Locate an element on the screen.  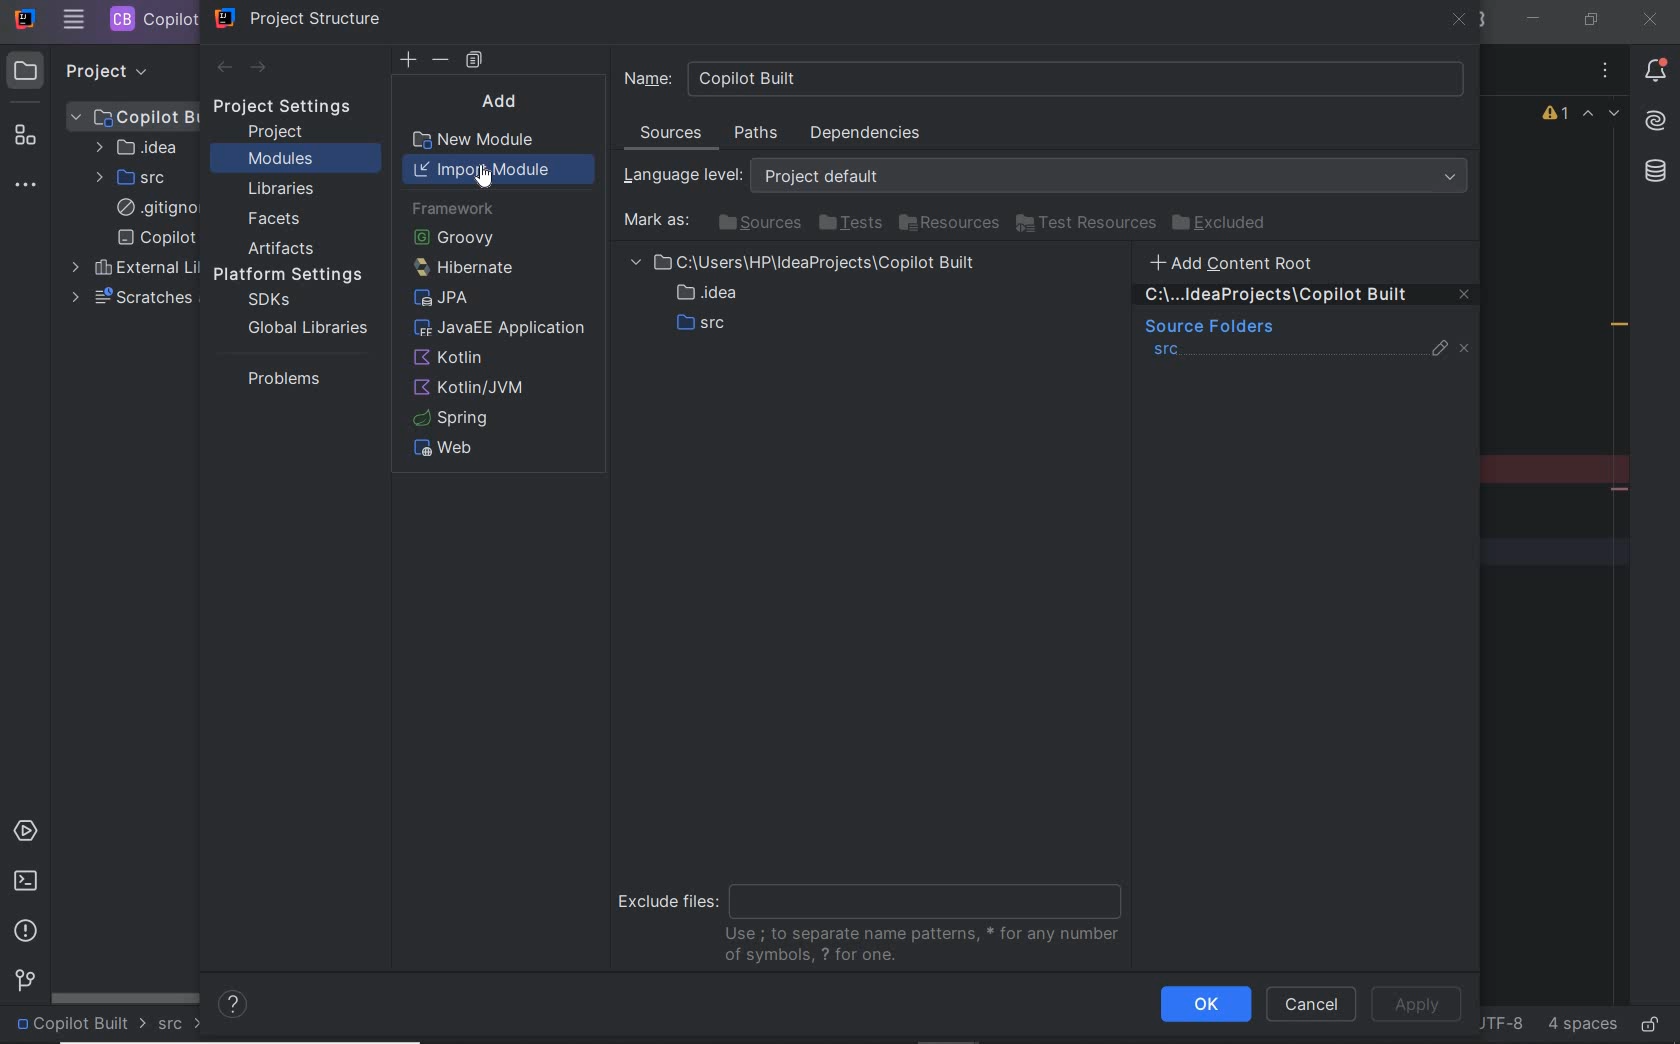
Web is located at coordinates (449, 449).